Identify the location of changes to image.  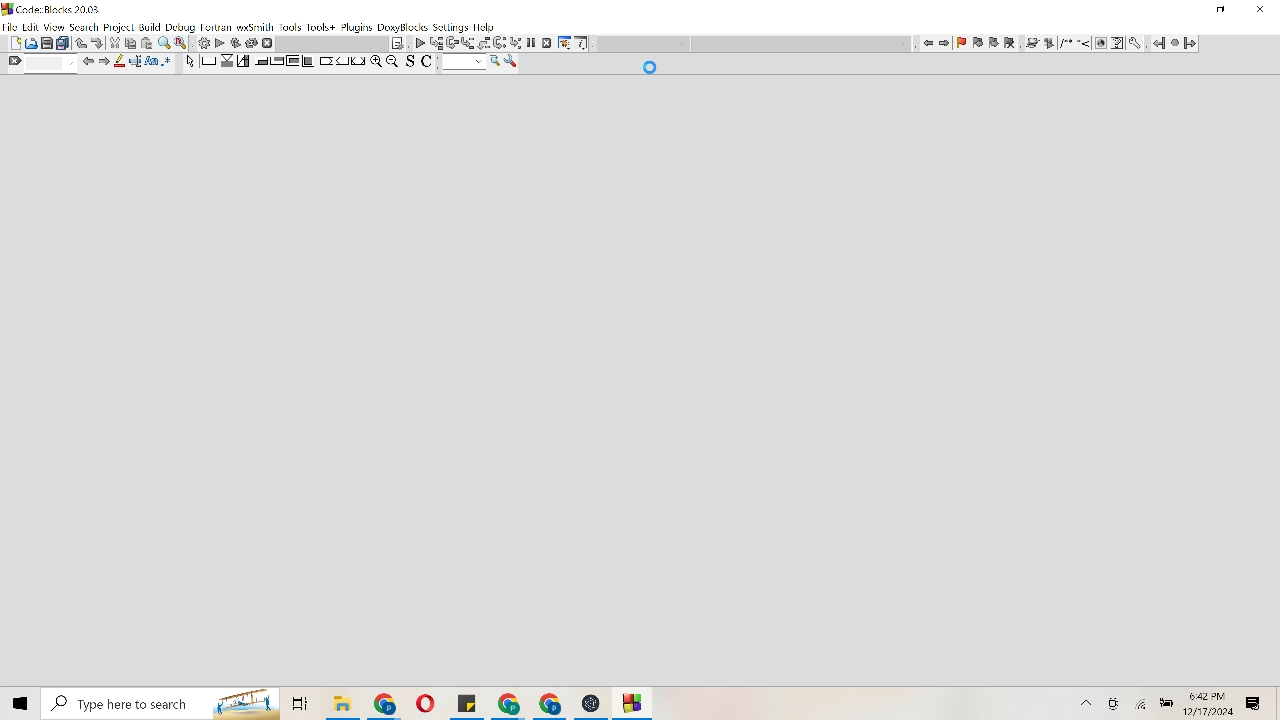
(1073, 44).